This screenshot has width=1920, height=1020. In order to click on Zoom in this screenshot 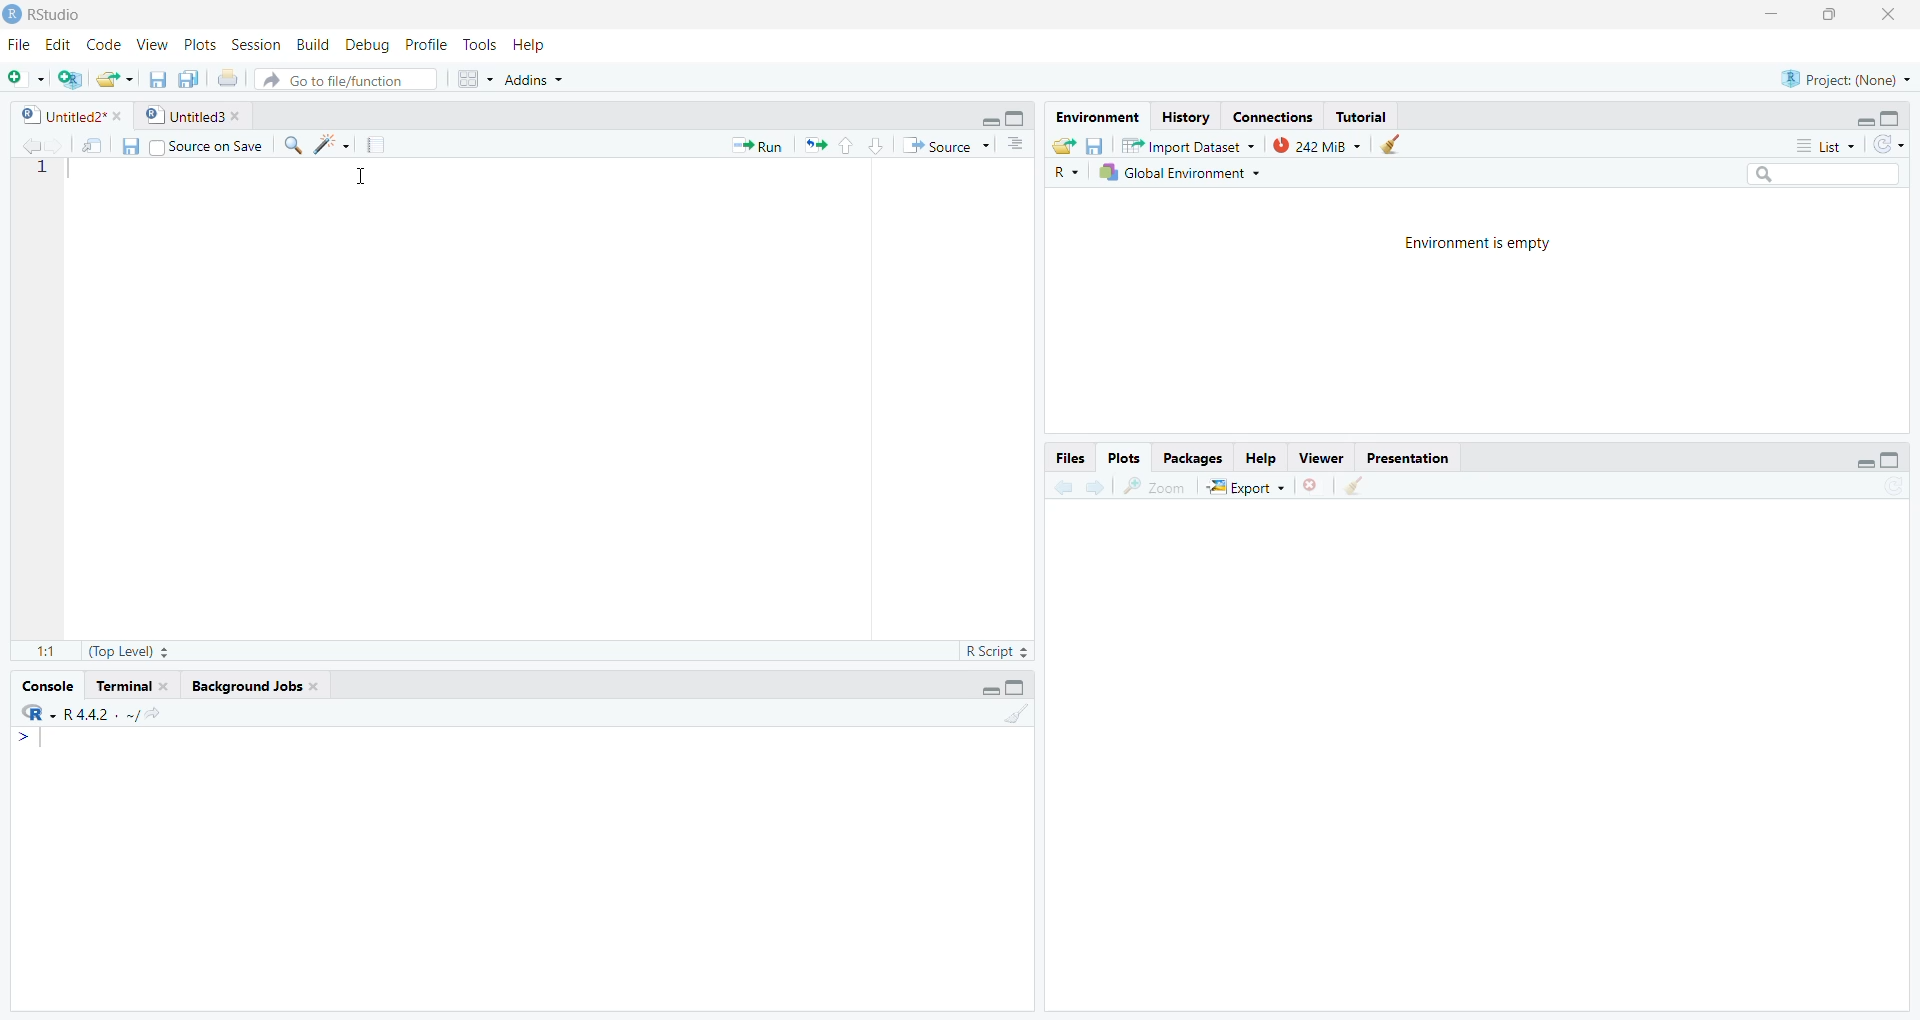, I will do `click(1154, 486)`.